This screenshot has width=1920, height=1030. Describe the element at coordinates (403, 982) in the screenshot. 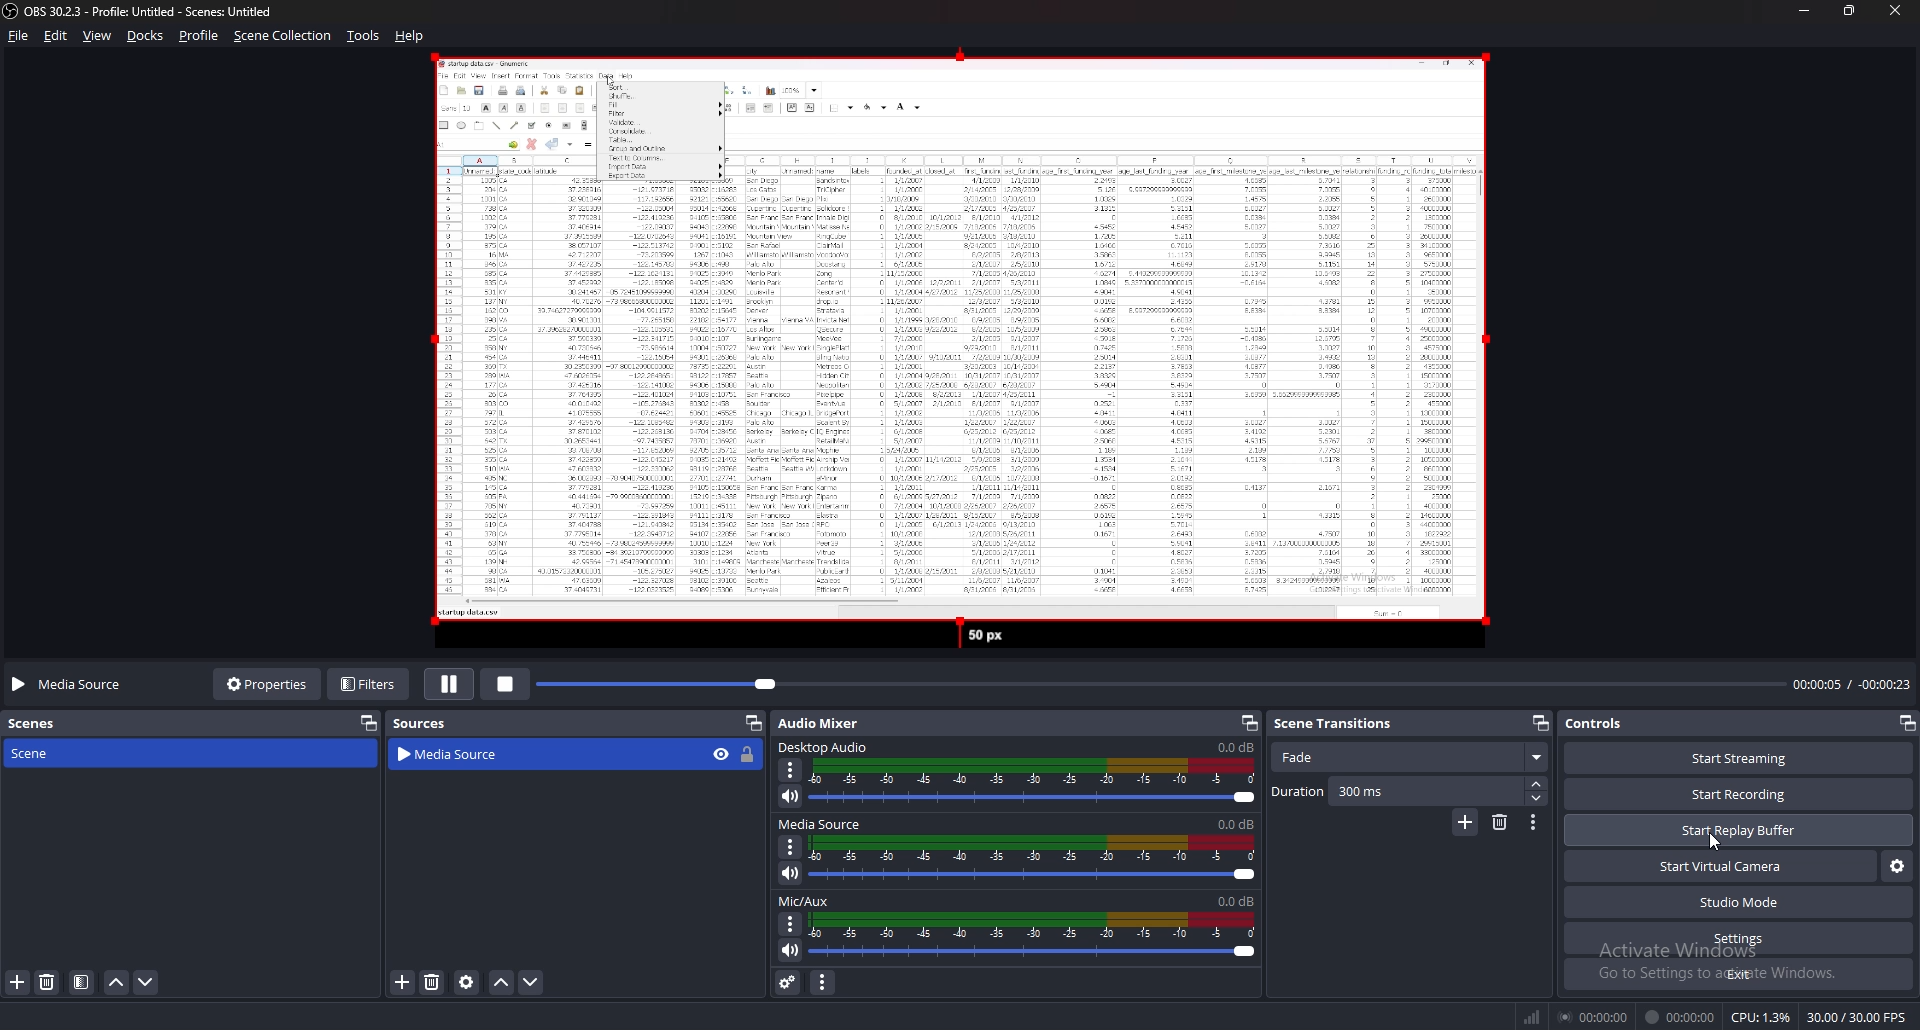

I see `add source` at that location.